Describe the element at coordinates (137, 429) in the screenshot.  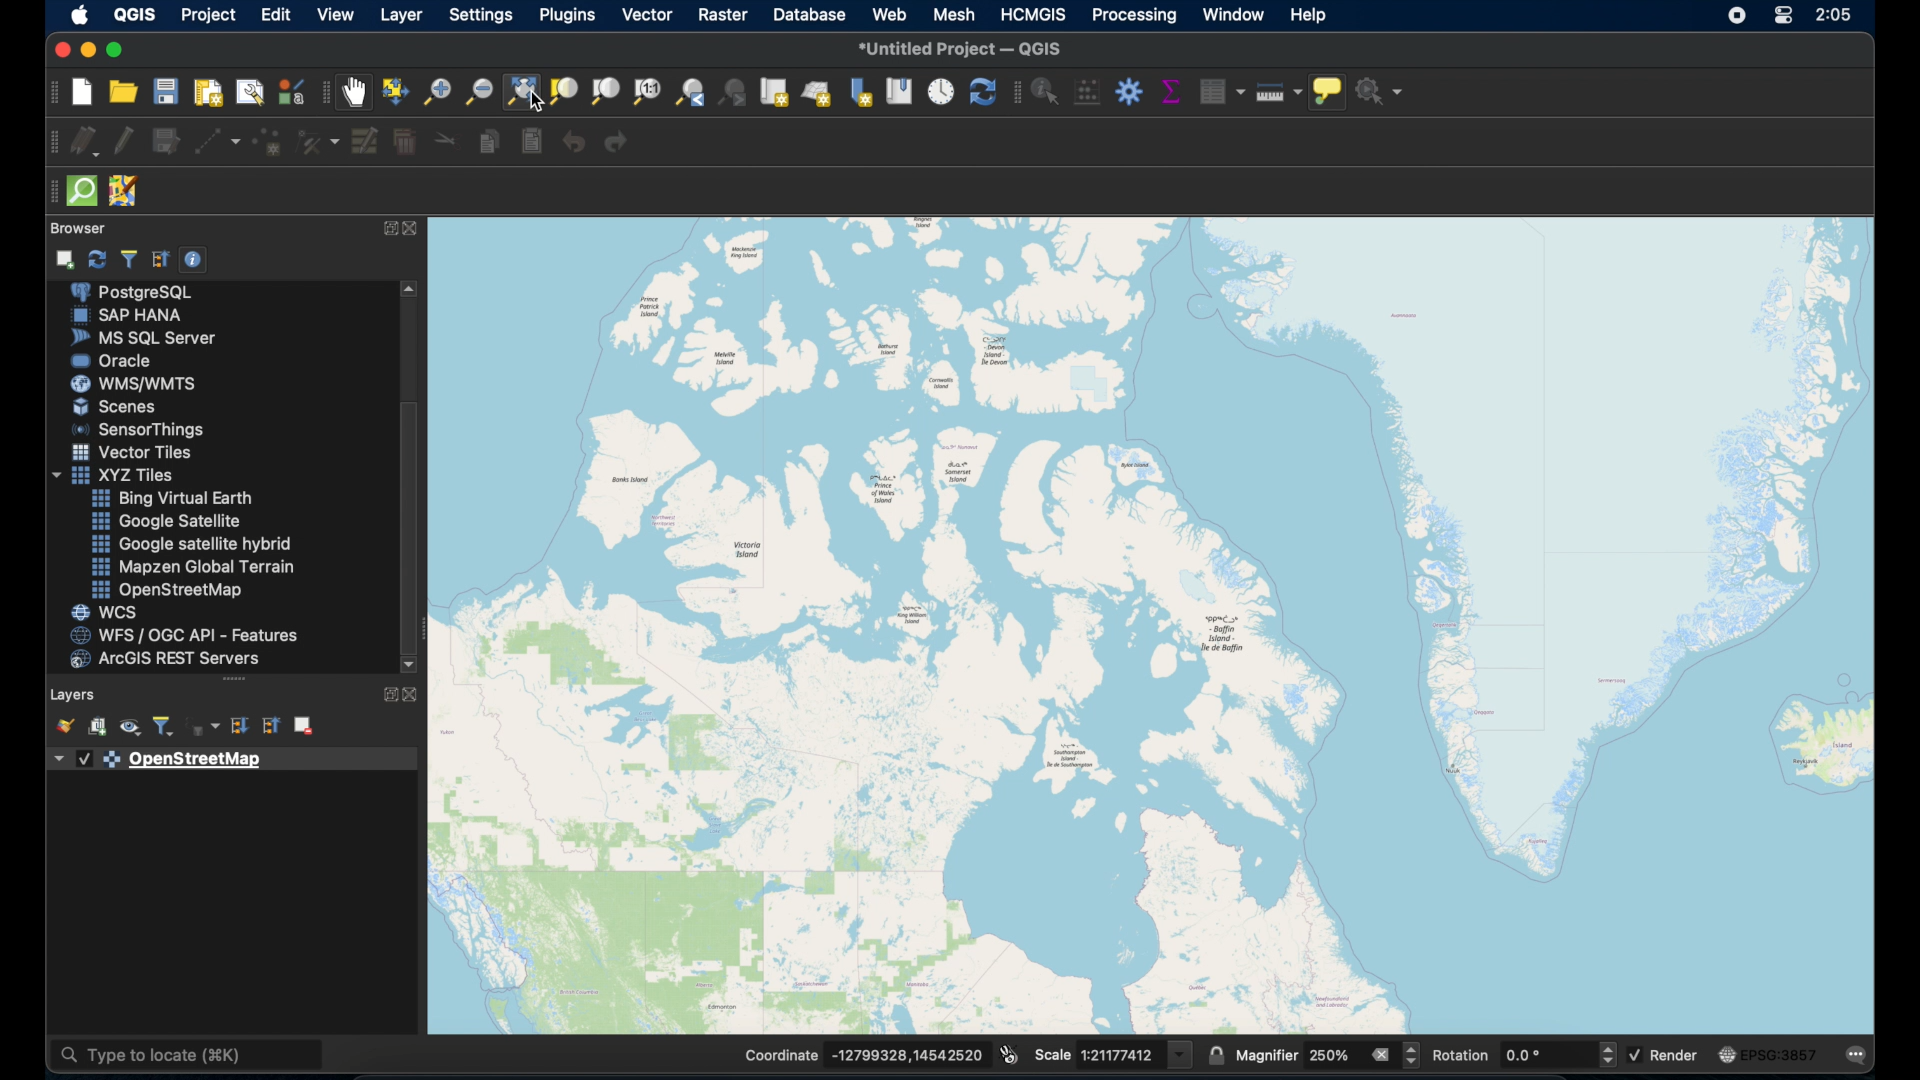
I see `sensor things` at that location.